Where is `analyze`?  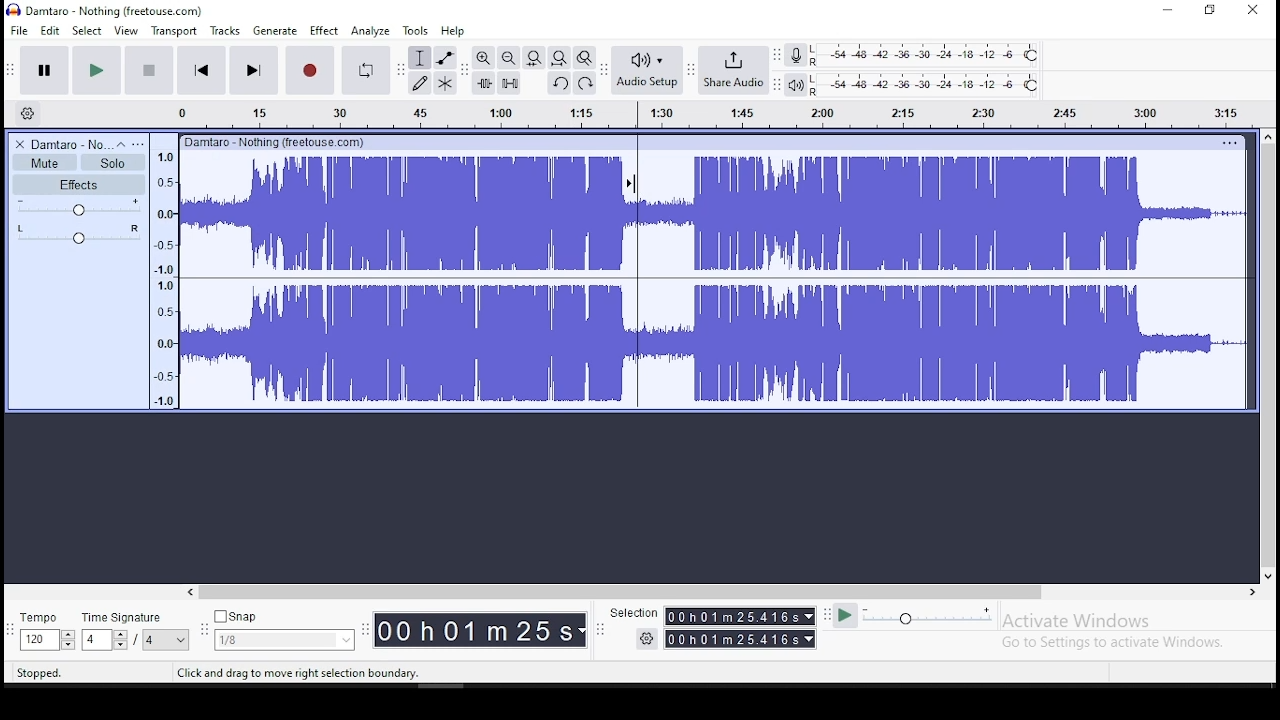
analyze is located at coordinates (372, 32).